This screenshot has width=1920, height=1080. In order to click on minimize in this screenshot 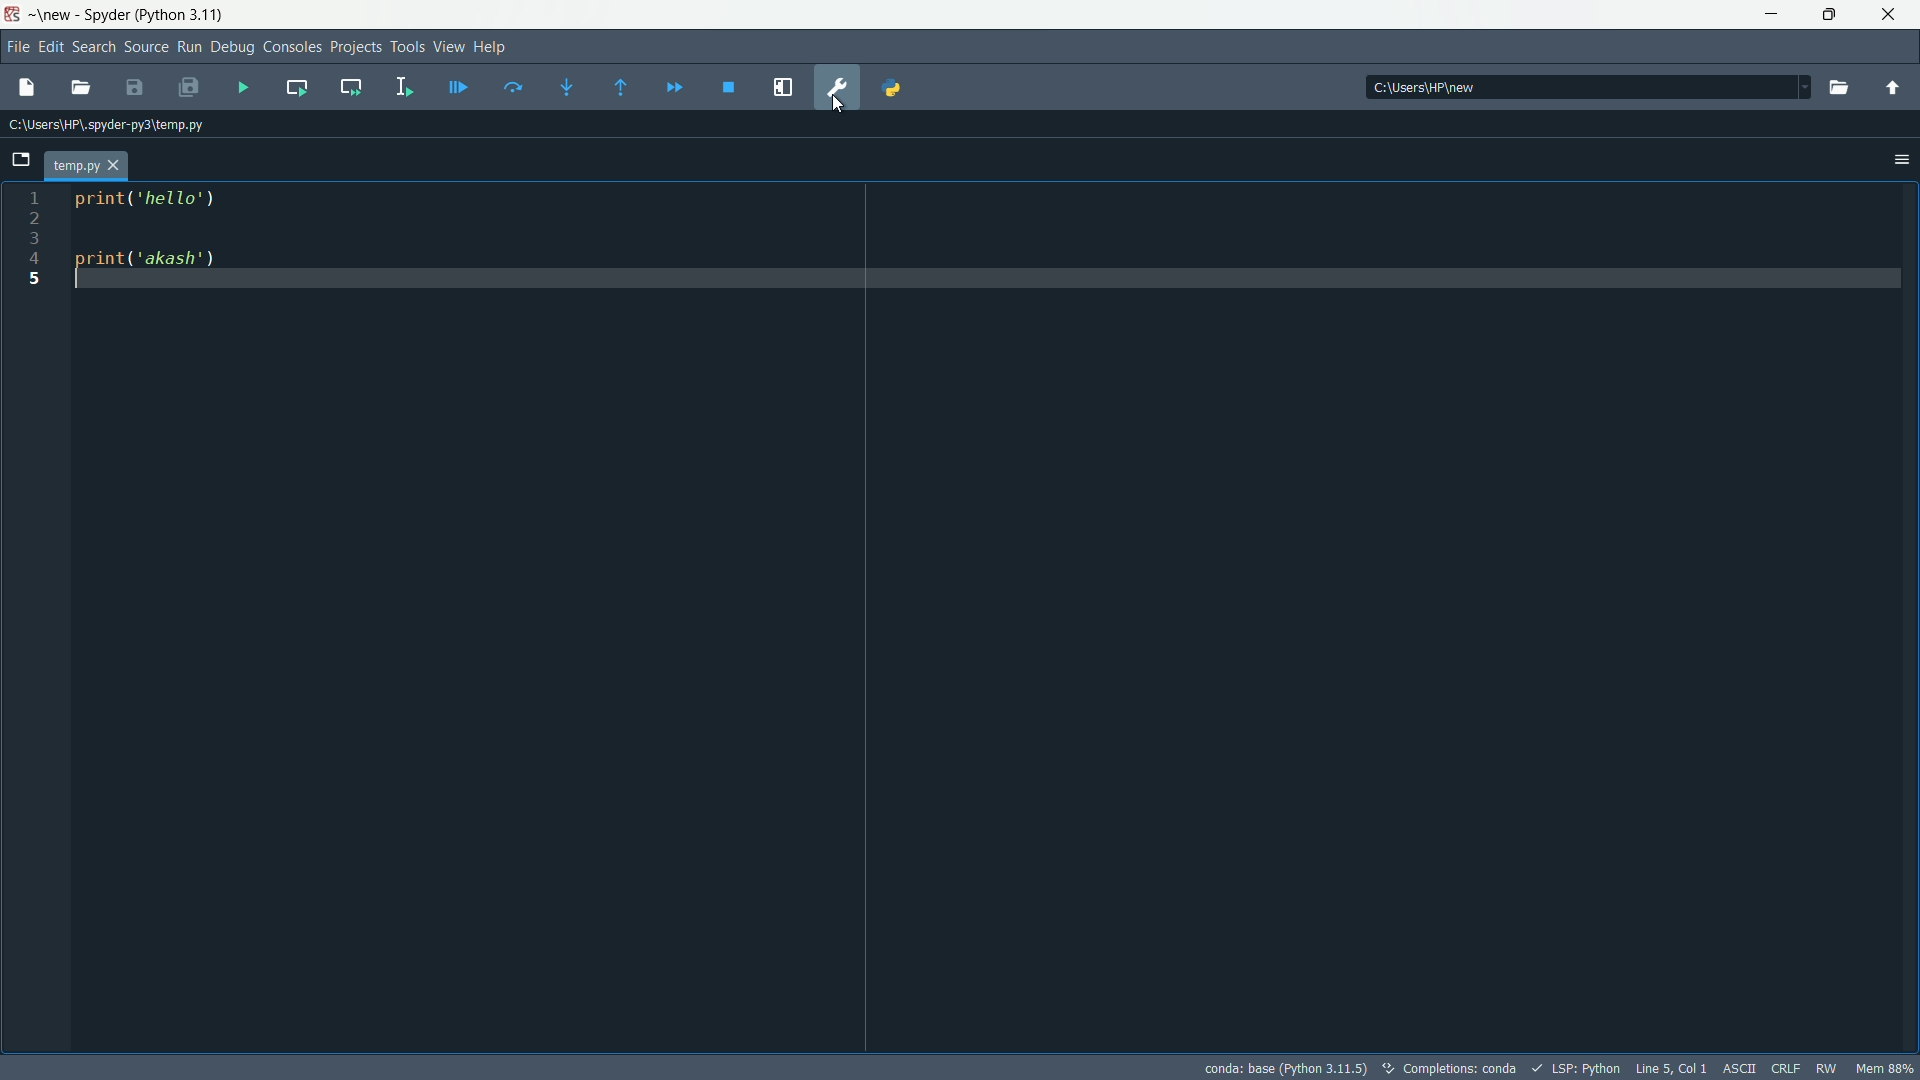, I will do `click(1769, 12)`.